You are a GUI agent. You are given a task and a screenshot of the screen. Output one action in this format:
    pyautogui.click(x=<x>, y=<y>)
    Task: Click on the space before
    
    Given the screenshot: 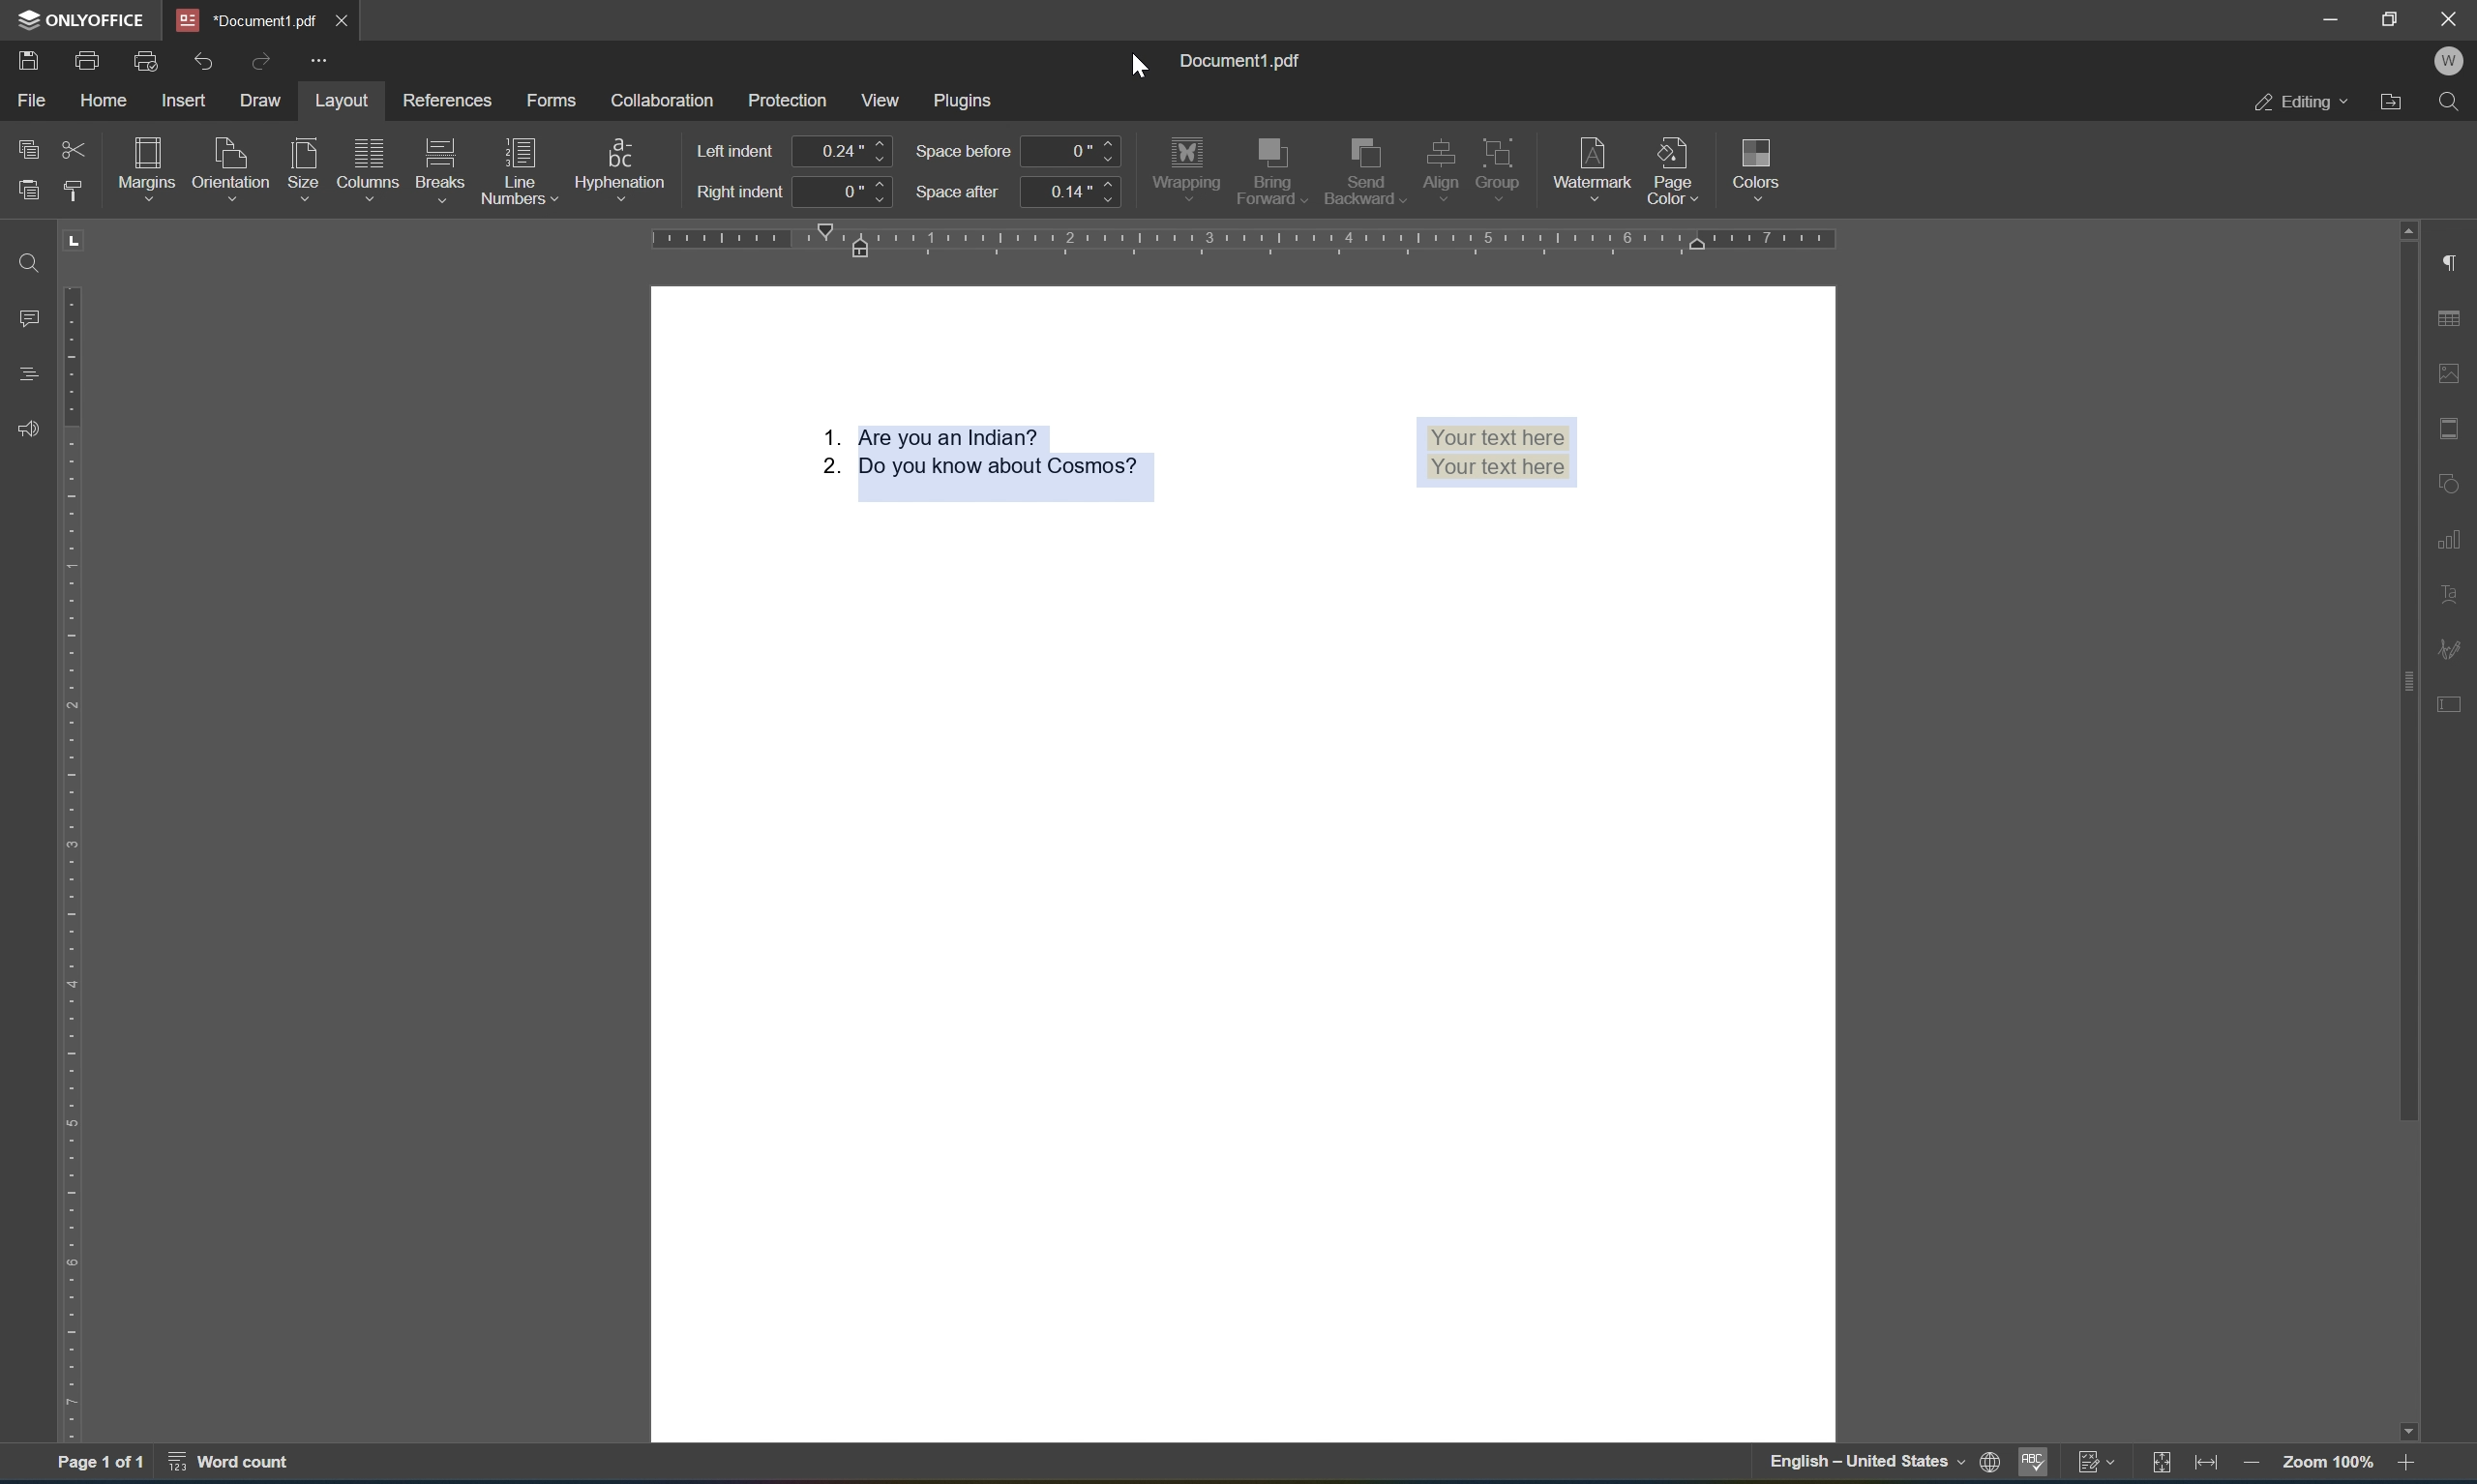 What is the action you would take?
    pyautogui.click(x=965, y=153)
    